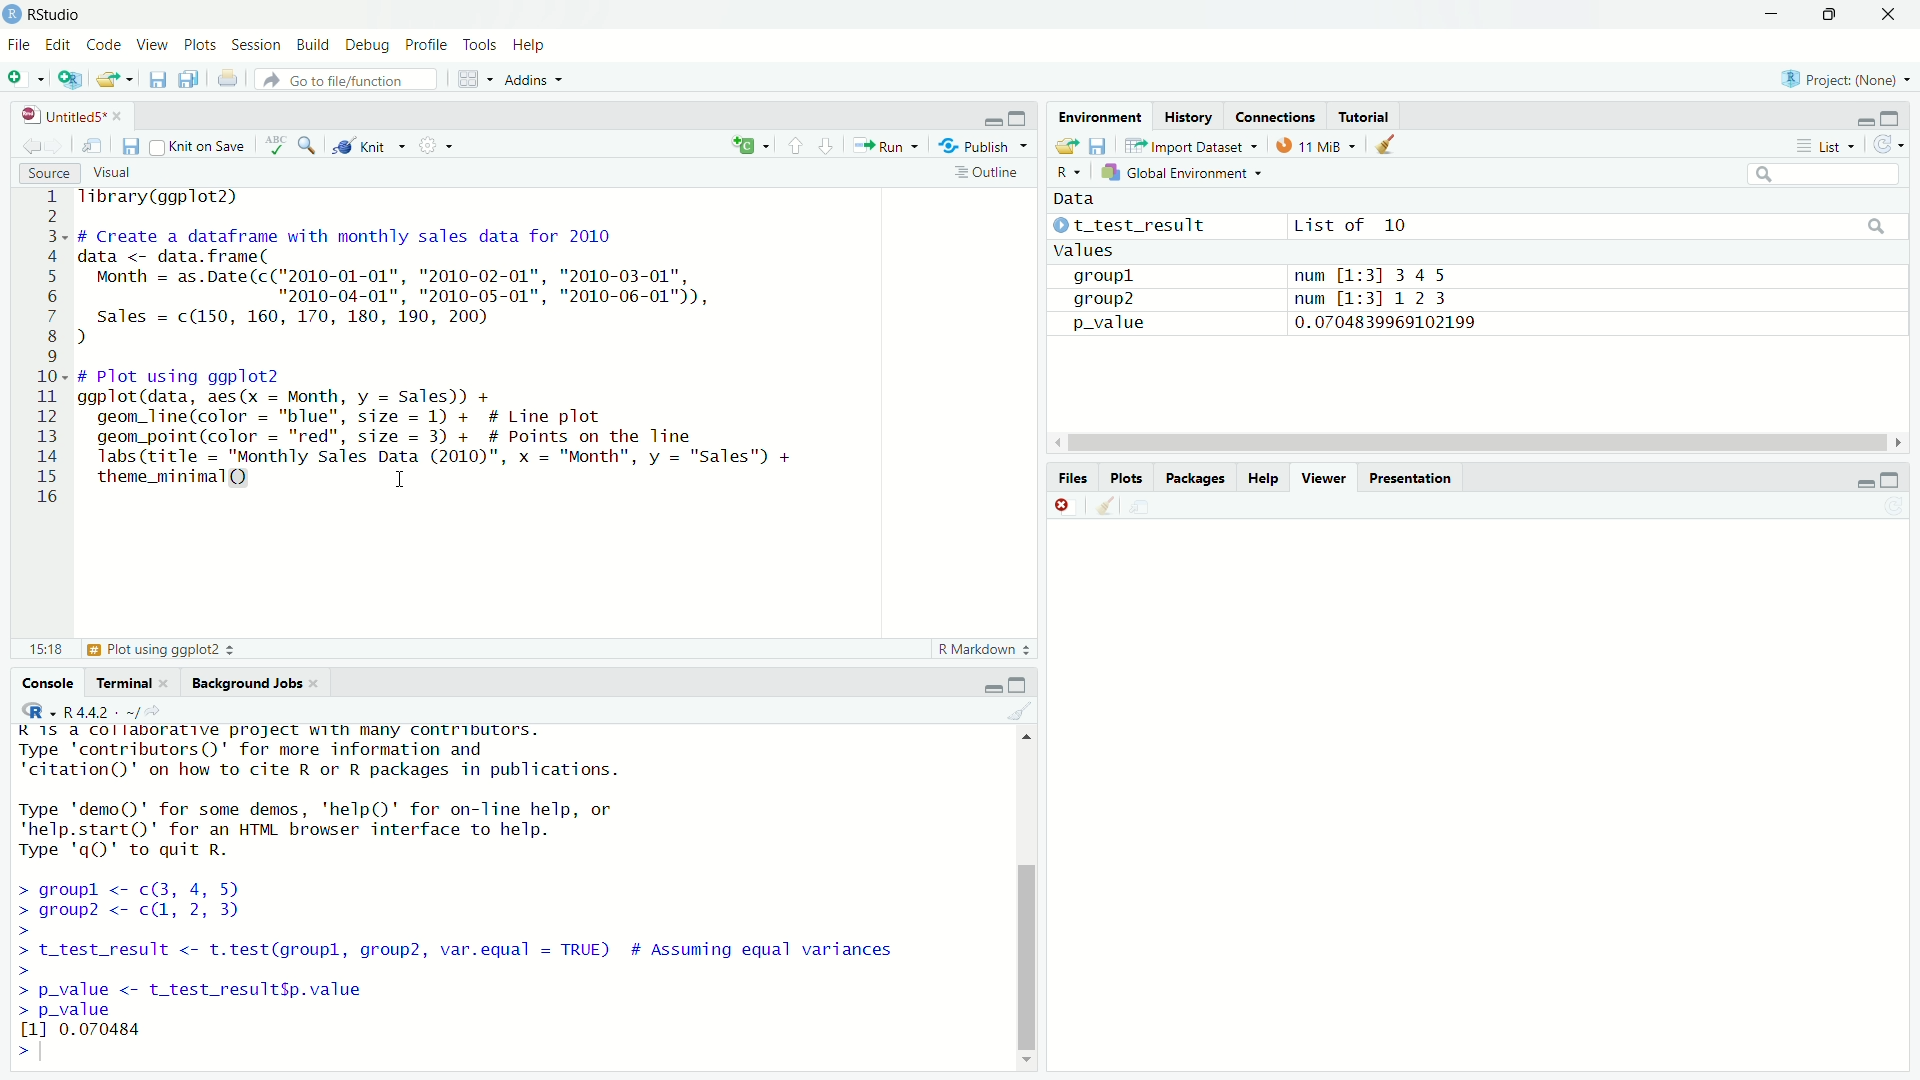  I want to click on re-run previous code, so click(747, 147).